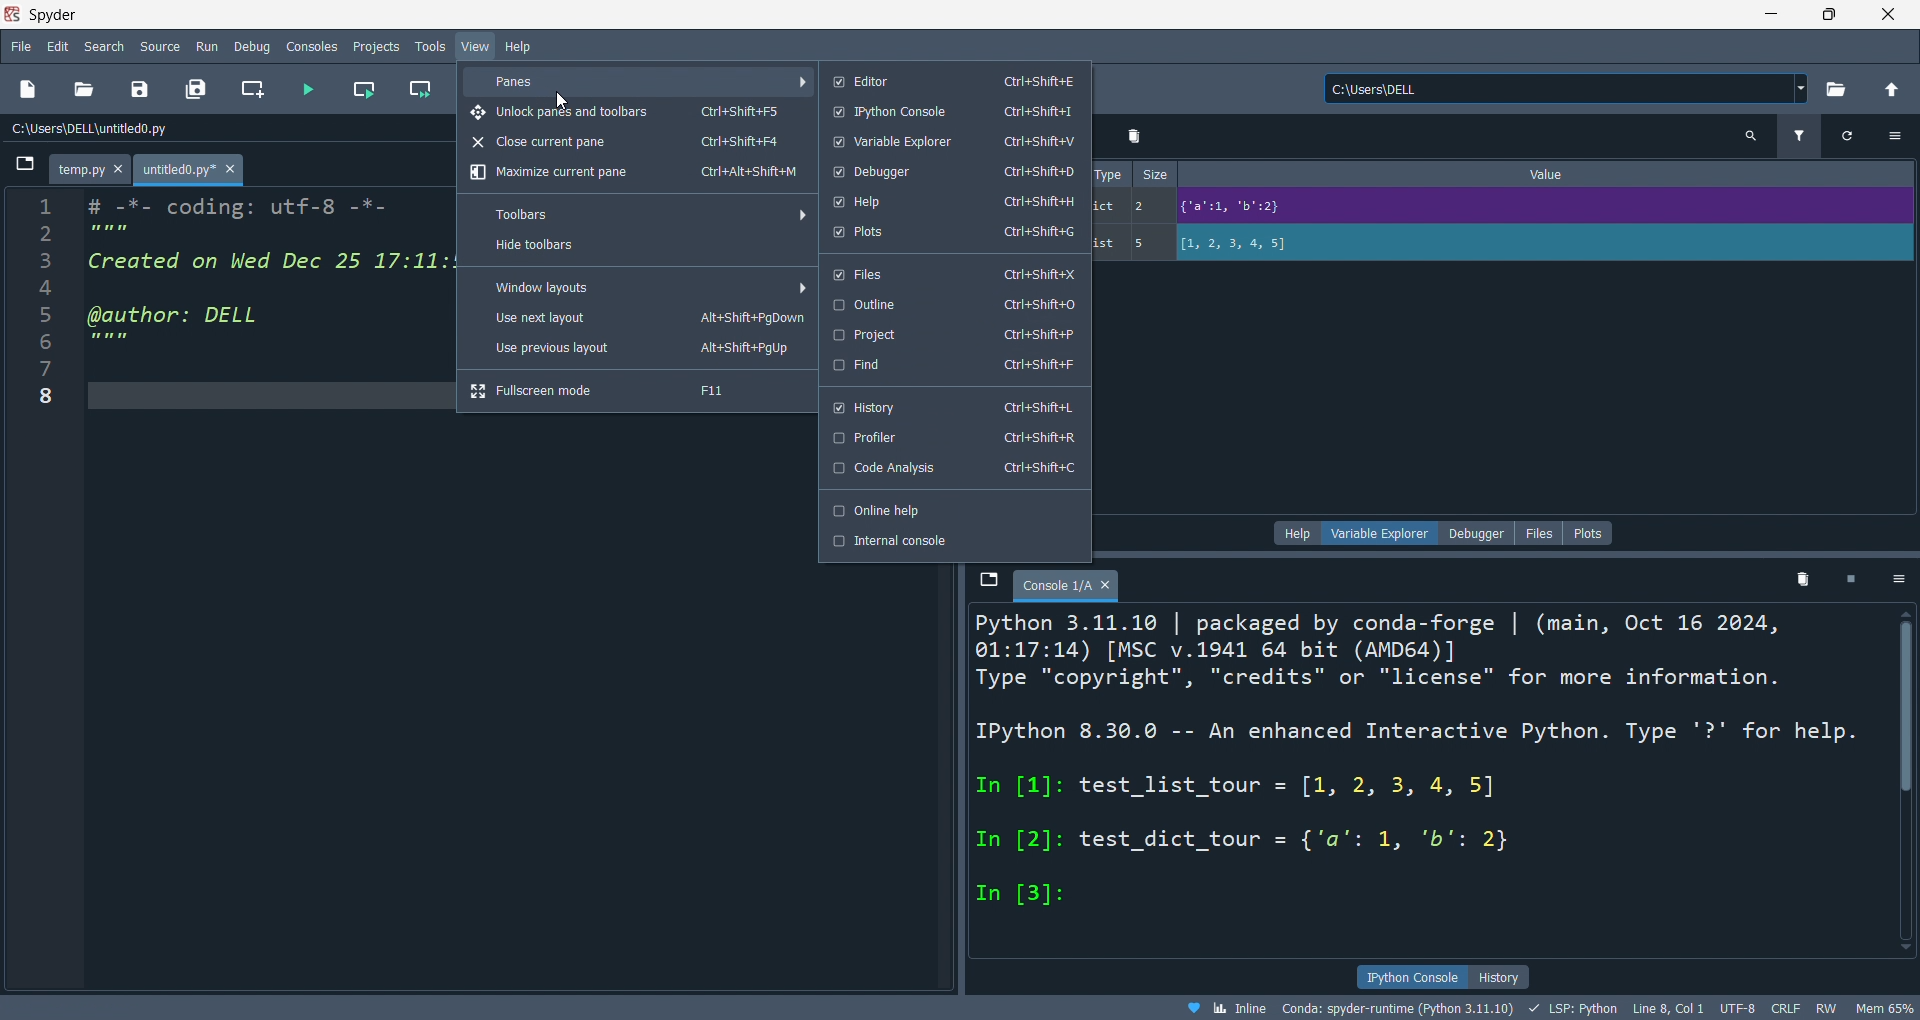 The image size is (1920, 1020). Describe the element at coordinates (955, 79) in the screenshot. I see `editor` at that location.